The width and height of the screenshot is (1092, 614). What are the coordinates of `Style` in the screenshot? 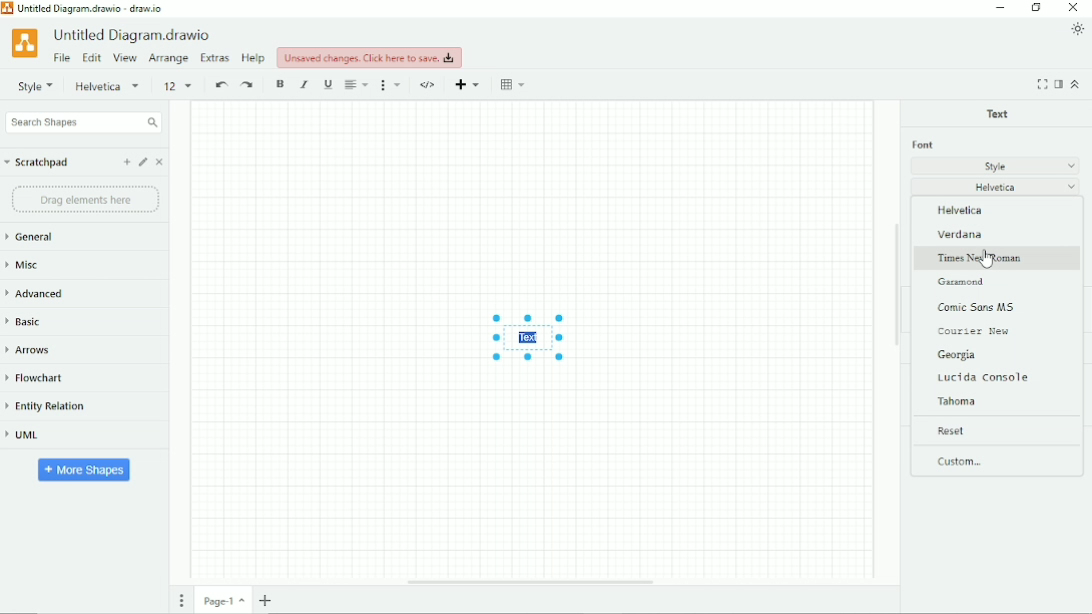 It's located at (35, 86).